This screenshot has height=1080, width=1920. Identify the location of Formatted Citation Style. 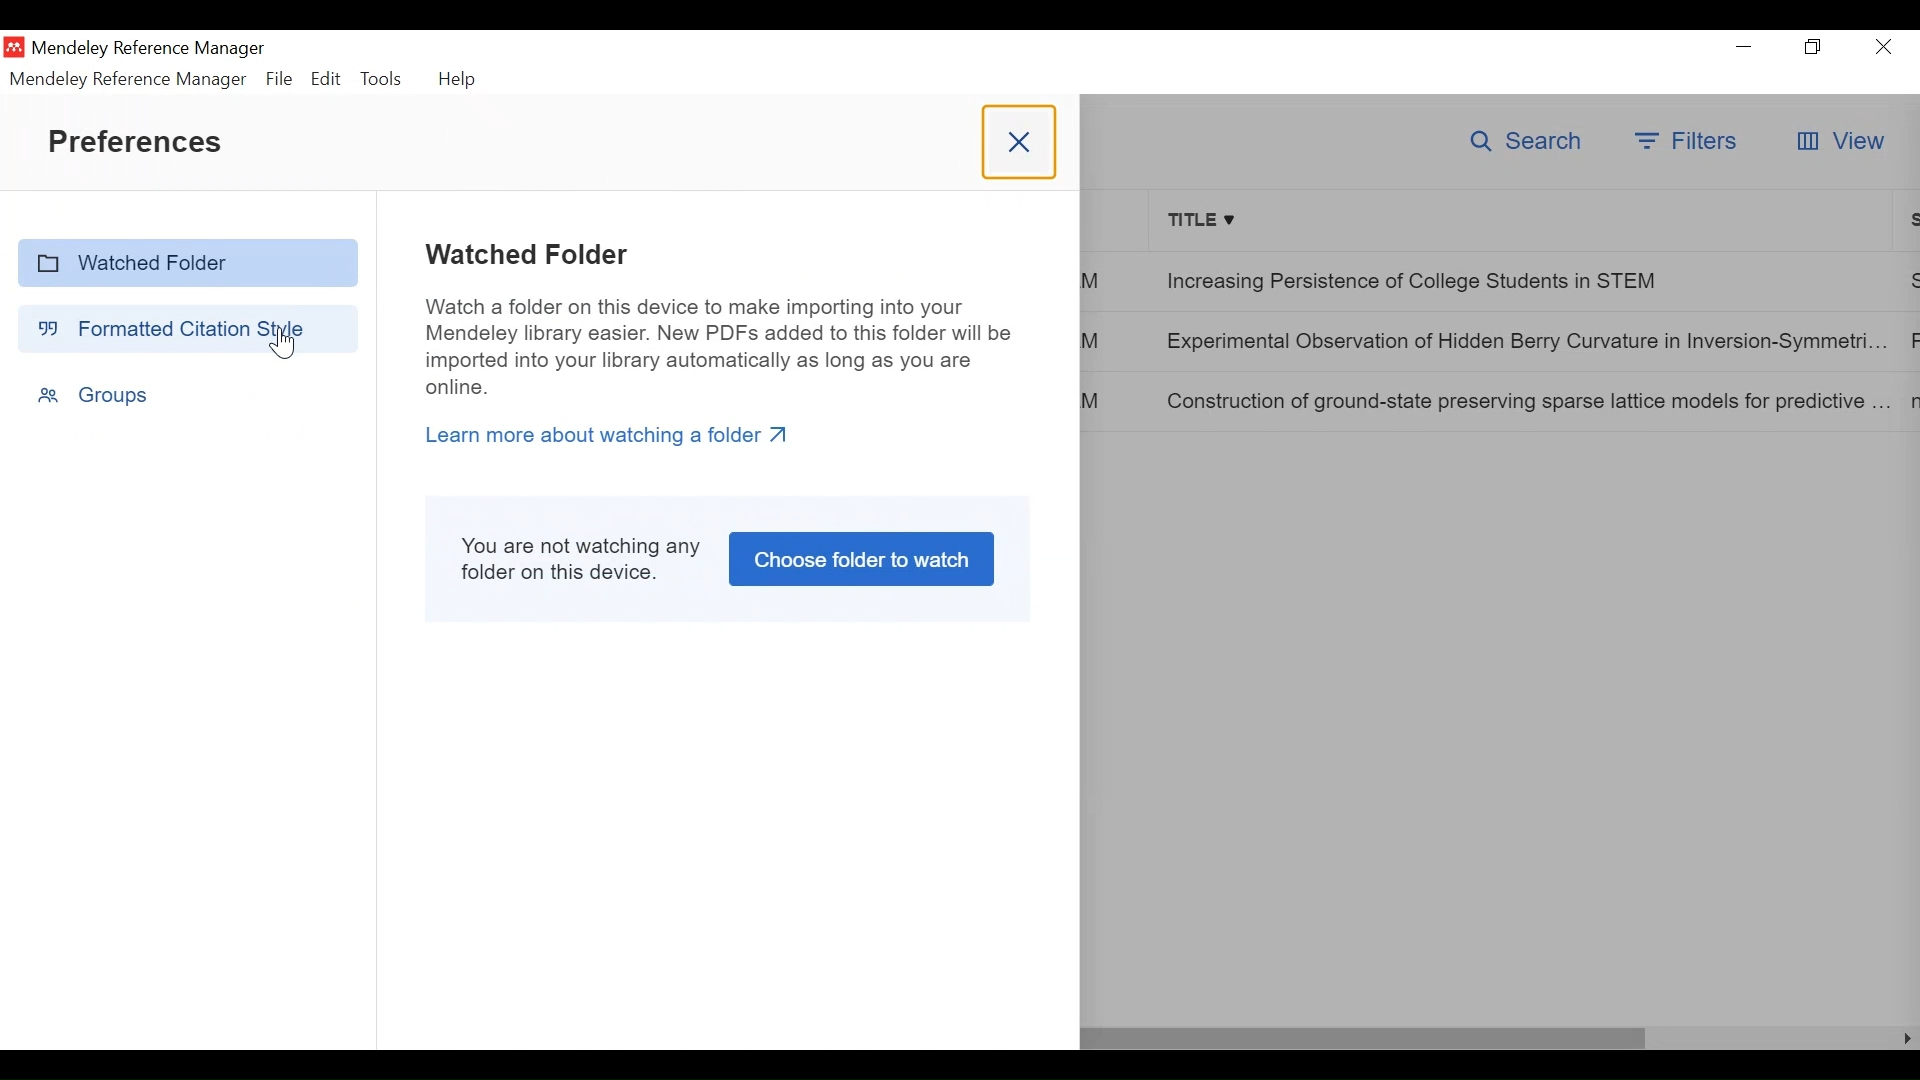
(185, 328).